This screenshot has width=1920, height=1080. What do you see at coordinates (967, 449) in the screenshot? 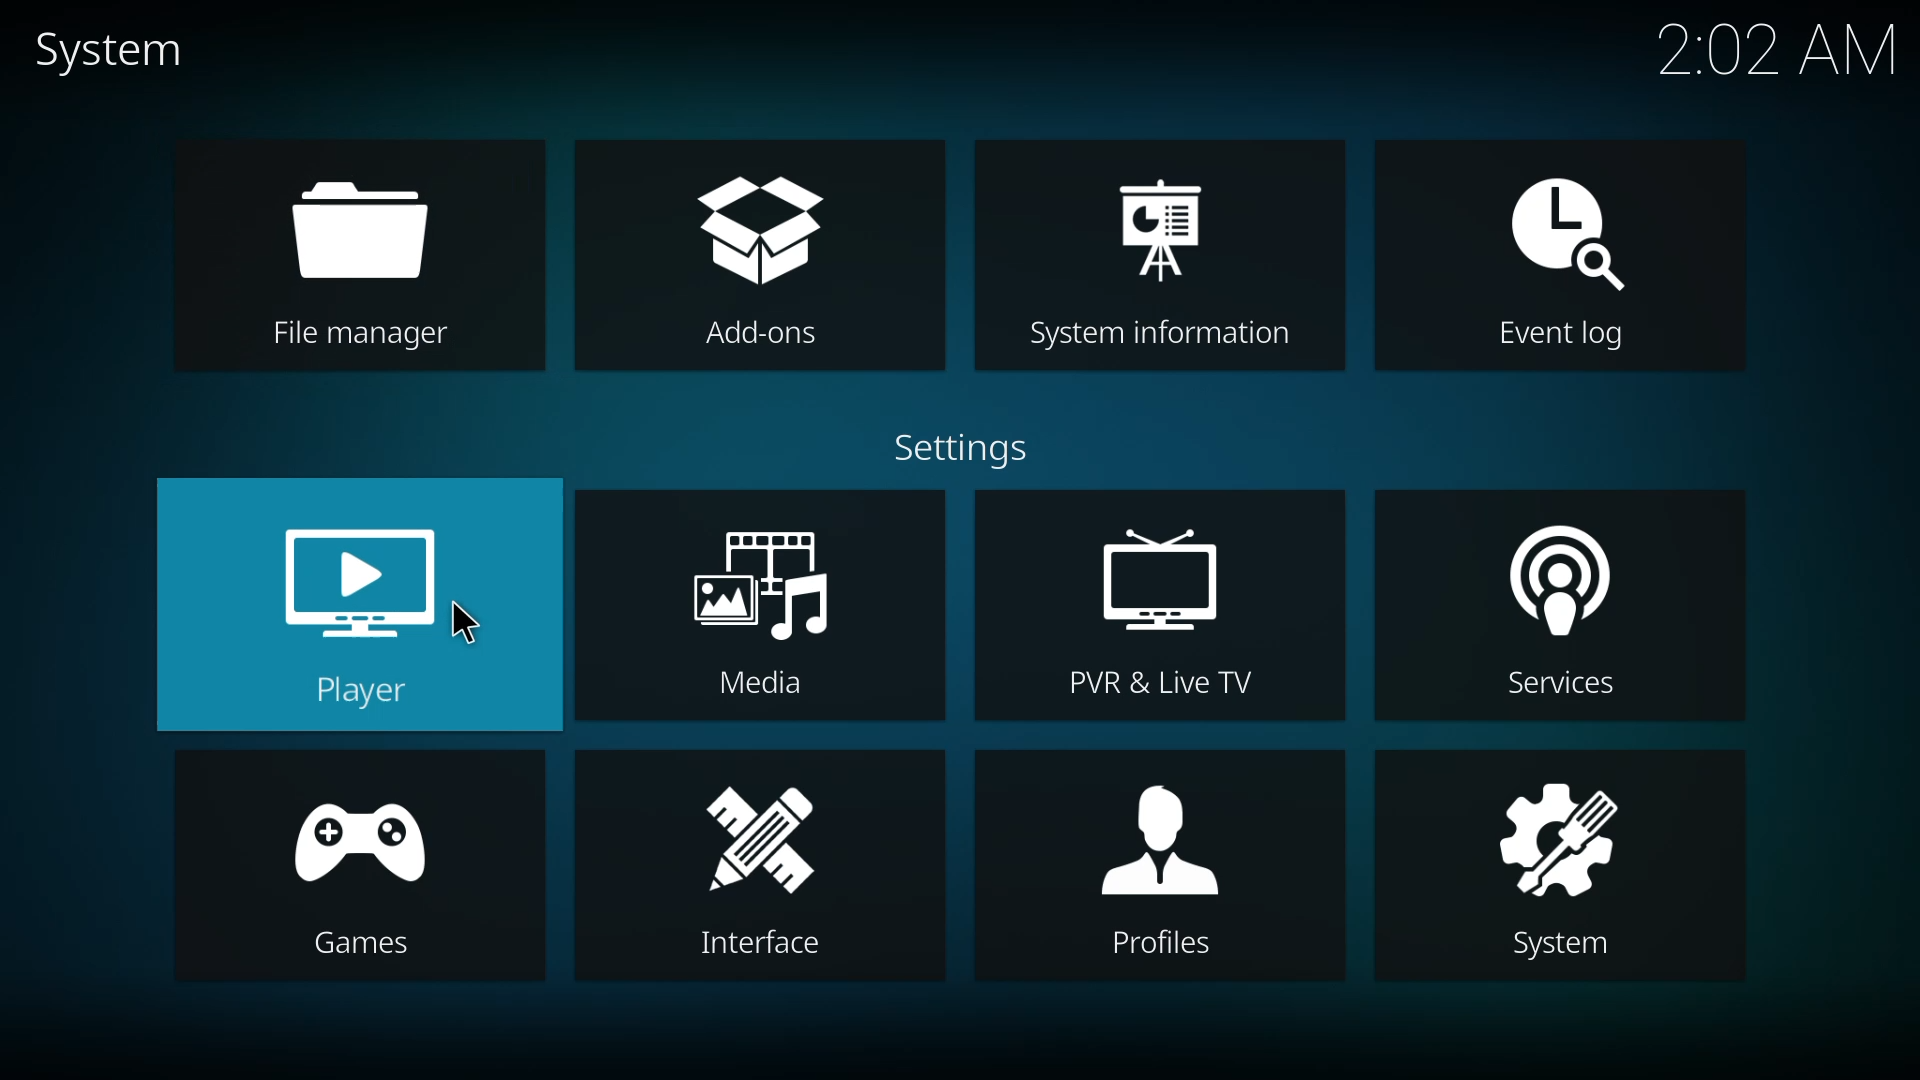
I see `settings` at bounding box center [967, 449].